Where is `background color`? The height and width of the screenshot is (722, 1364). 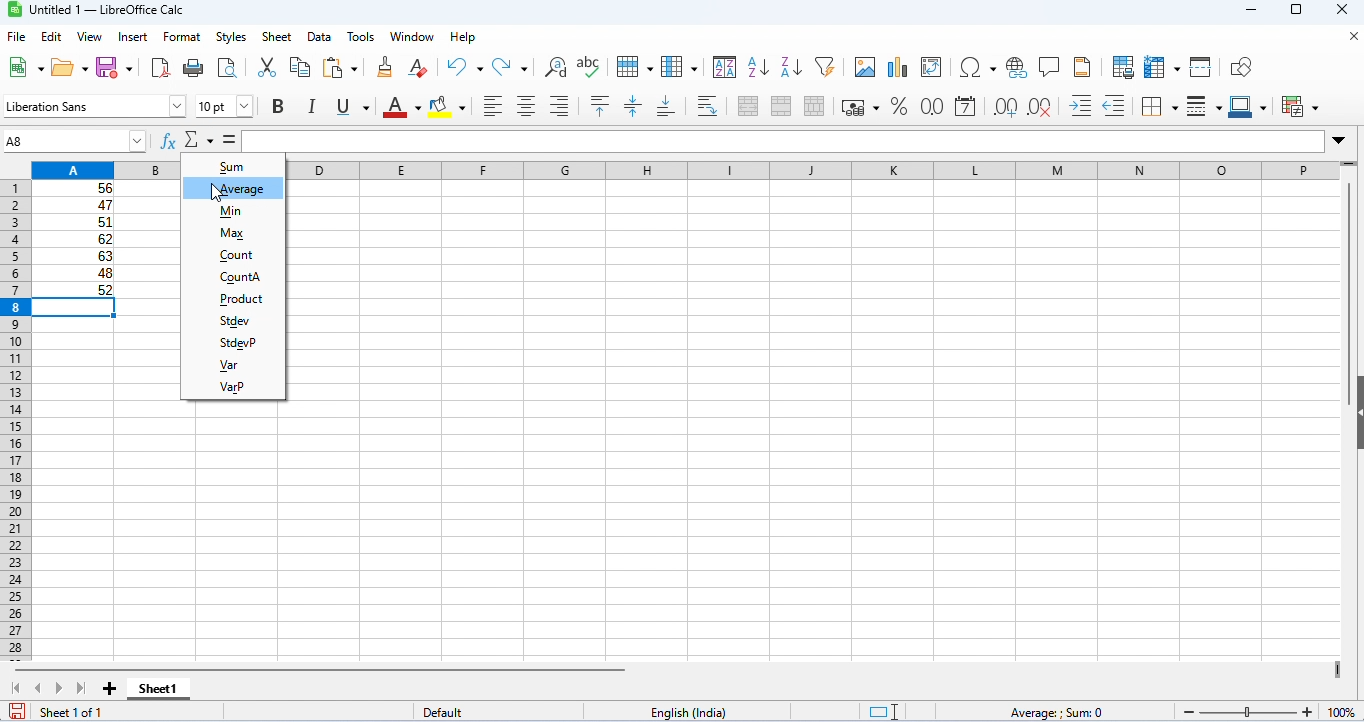 background color is located at coordinates (448, 106).